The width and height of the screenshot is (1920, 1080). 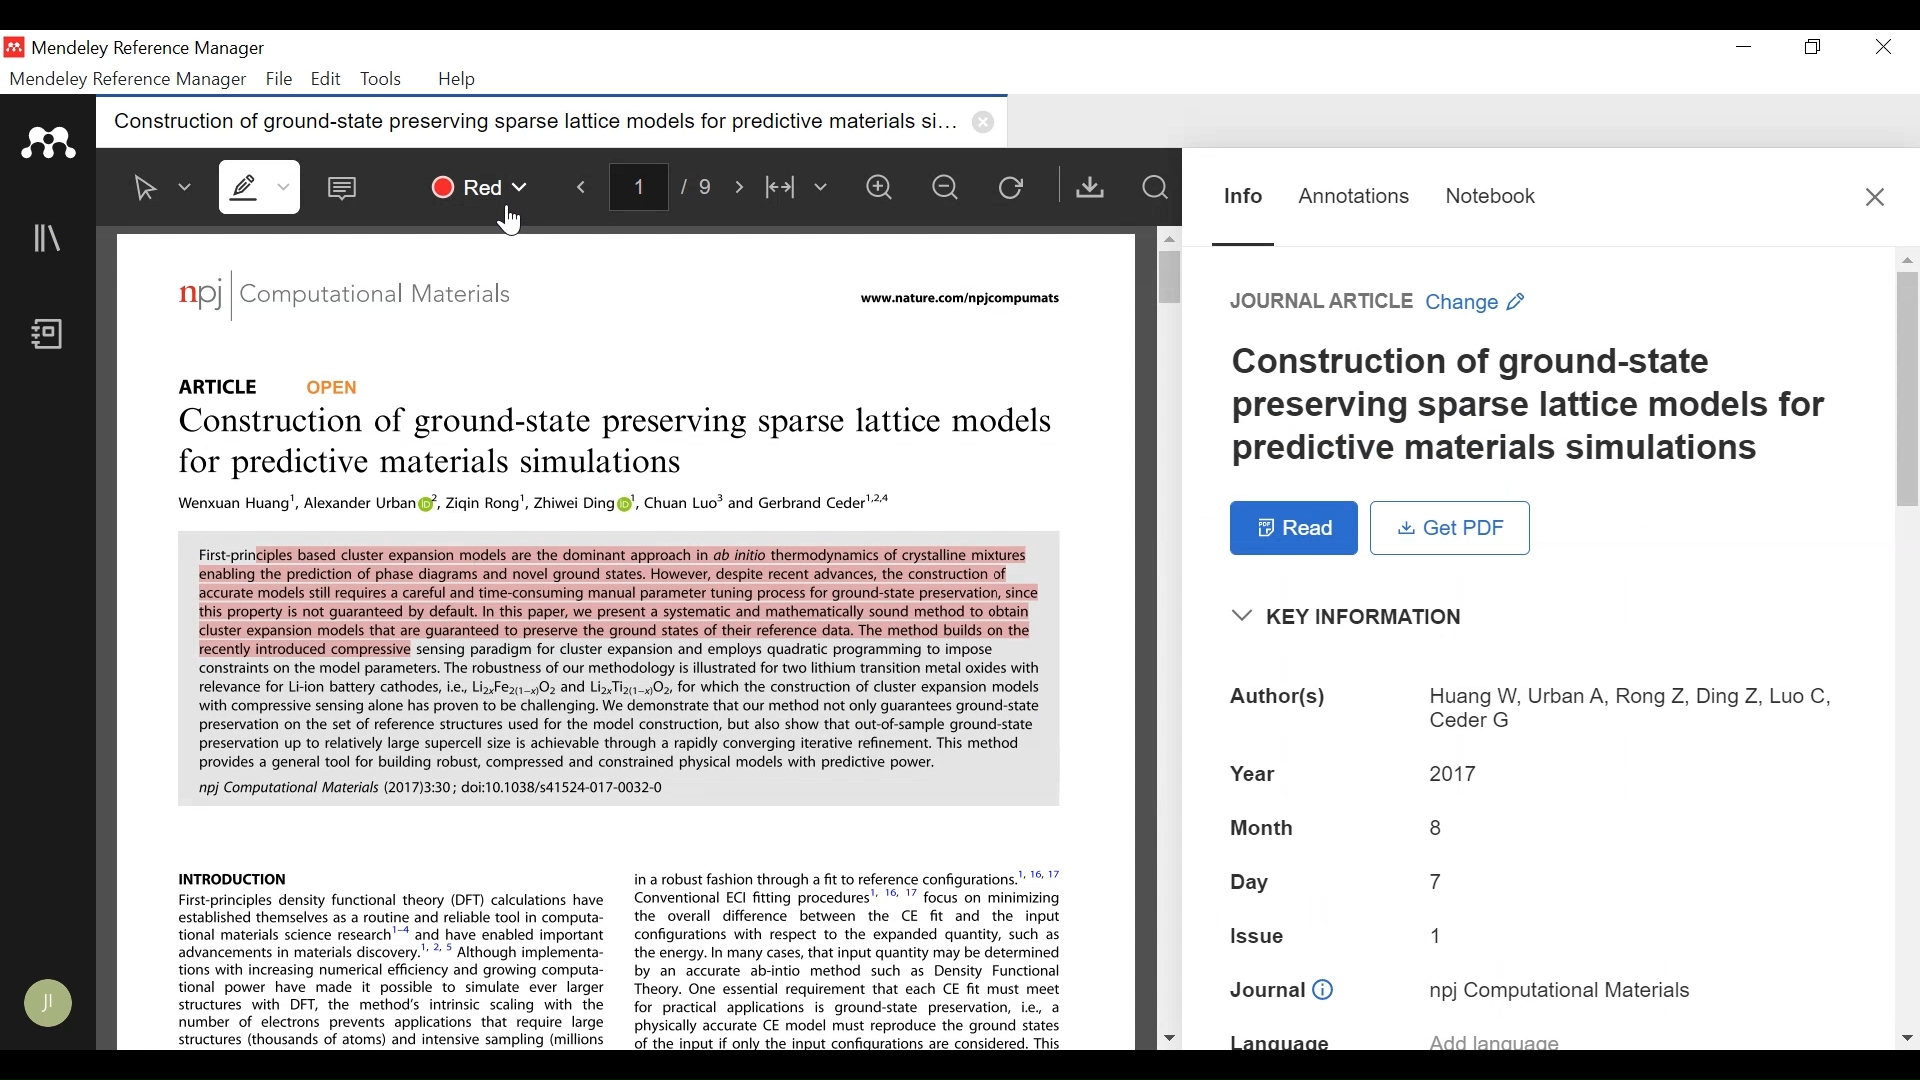 I want to click on Help, so click(x=464, y=80).